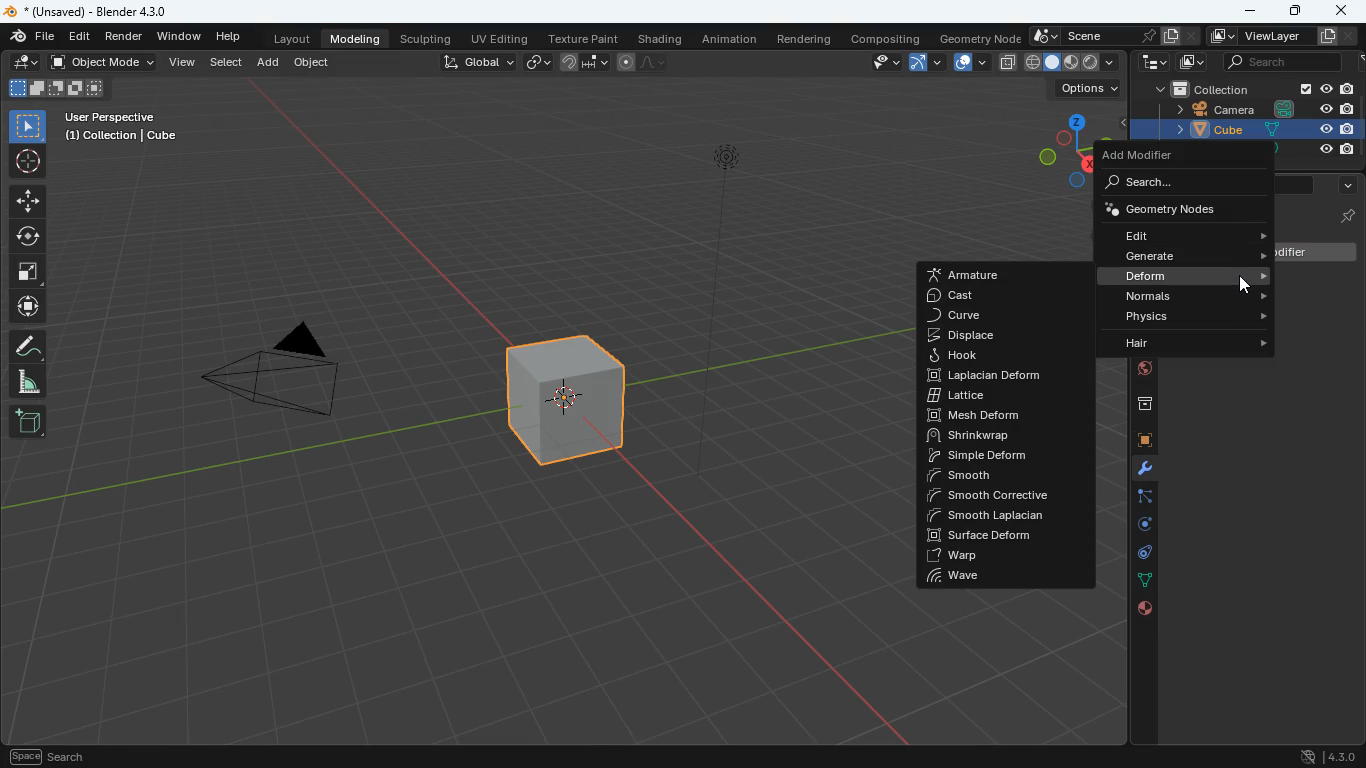 The width and height of the screenshot is (1366, 768). Describe the element at coordinates (978, 317) in the screenshot. I see `curve` at that location.